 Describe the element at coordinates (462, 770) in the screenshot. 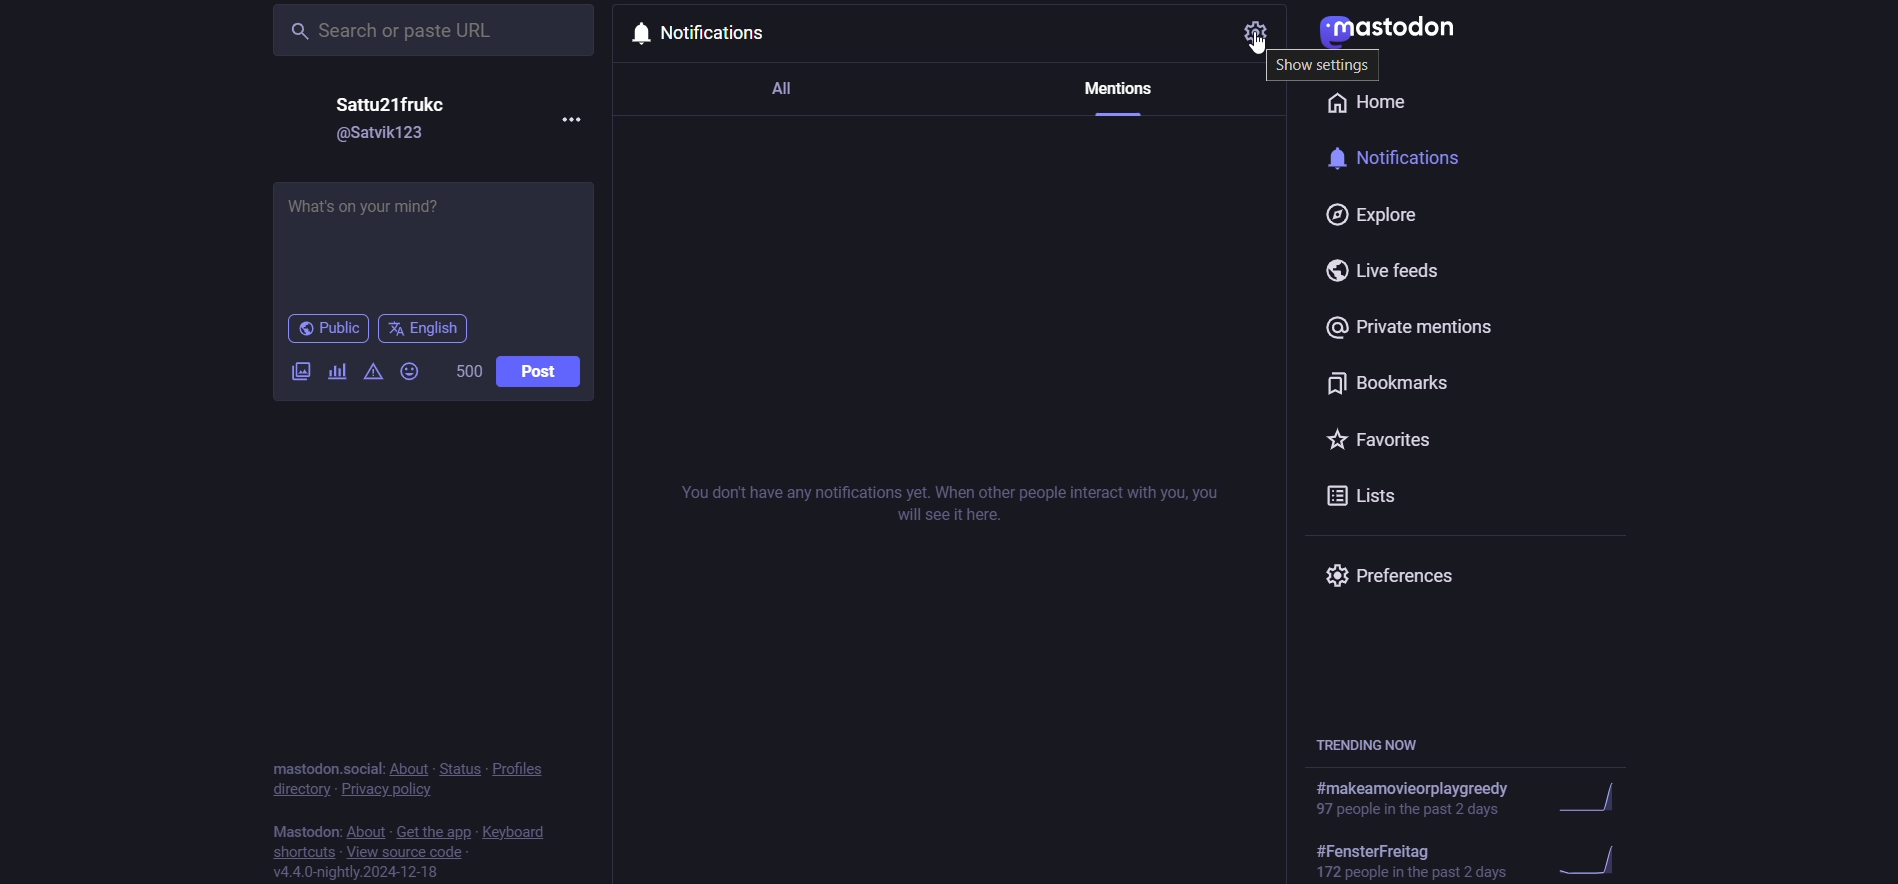

I see `status` at that location.